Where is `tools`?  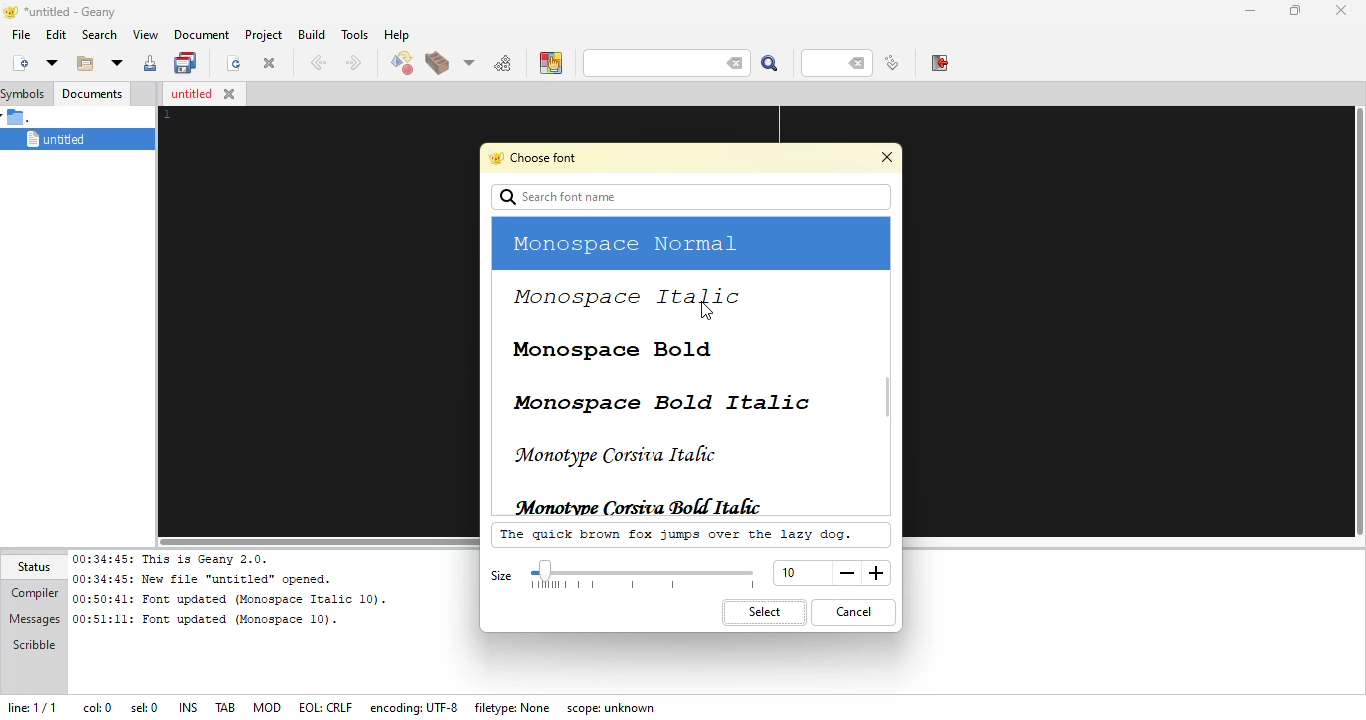 tools is located at coordinates (355, 34).